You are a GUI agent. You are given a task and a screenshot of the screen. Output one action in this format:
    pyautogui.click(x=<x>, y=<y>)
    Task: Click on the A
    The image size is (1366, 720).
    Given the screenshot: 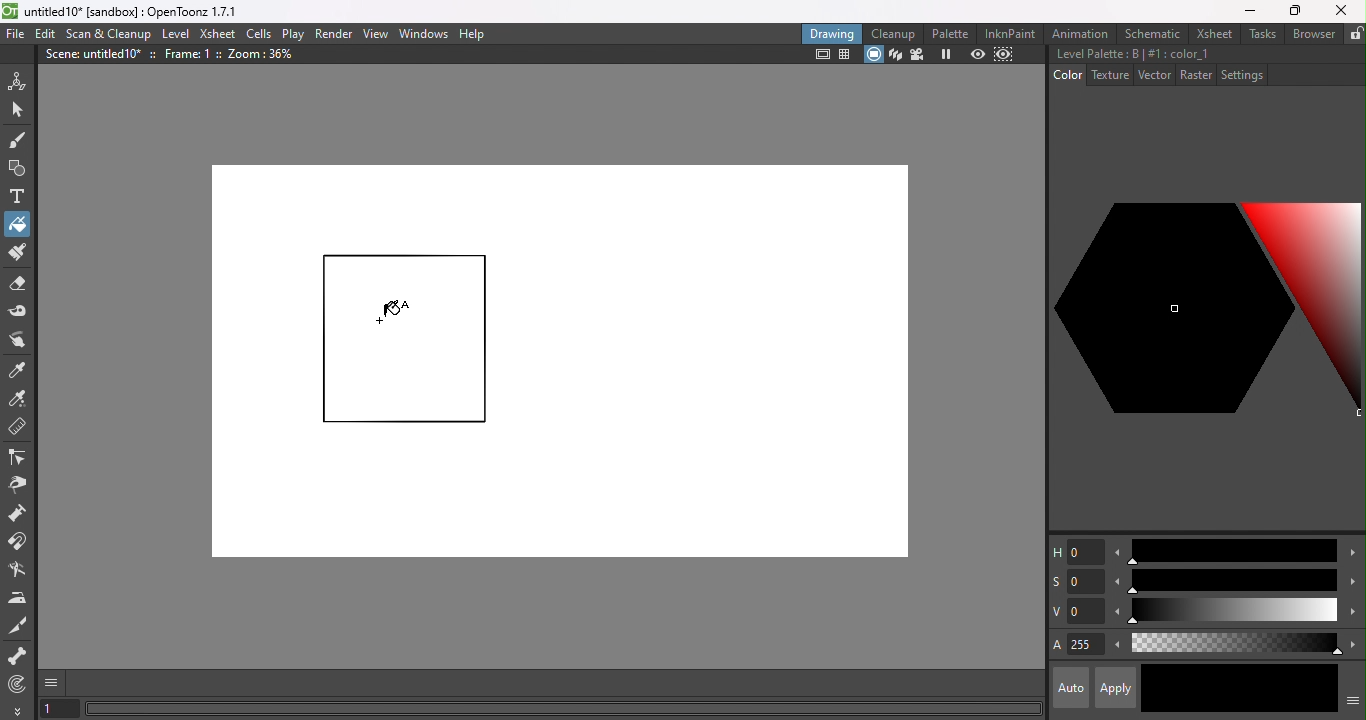 What is the action you would take?
    pyautogui.click(x=1077, y=646)
    